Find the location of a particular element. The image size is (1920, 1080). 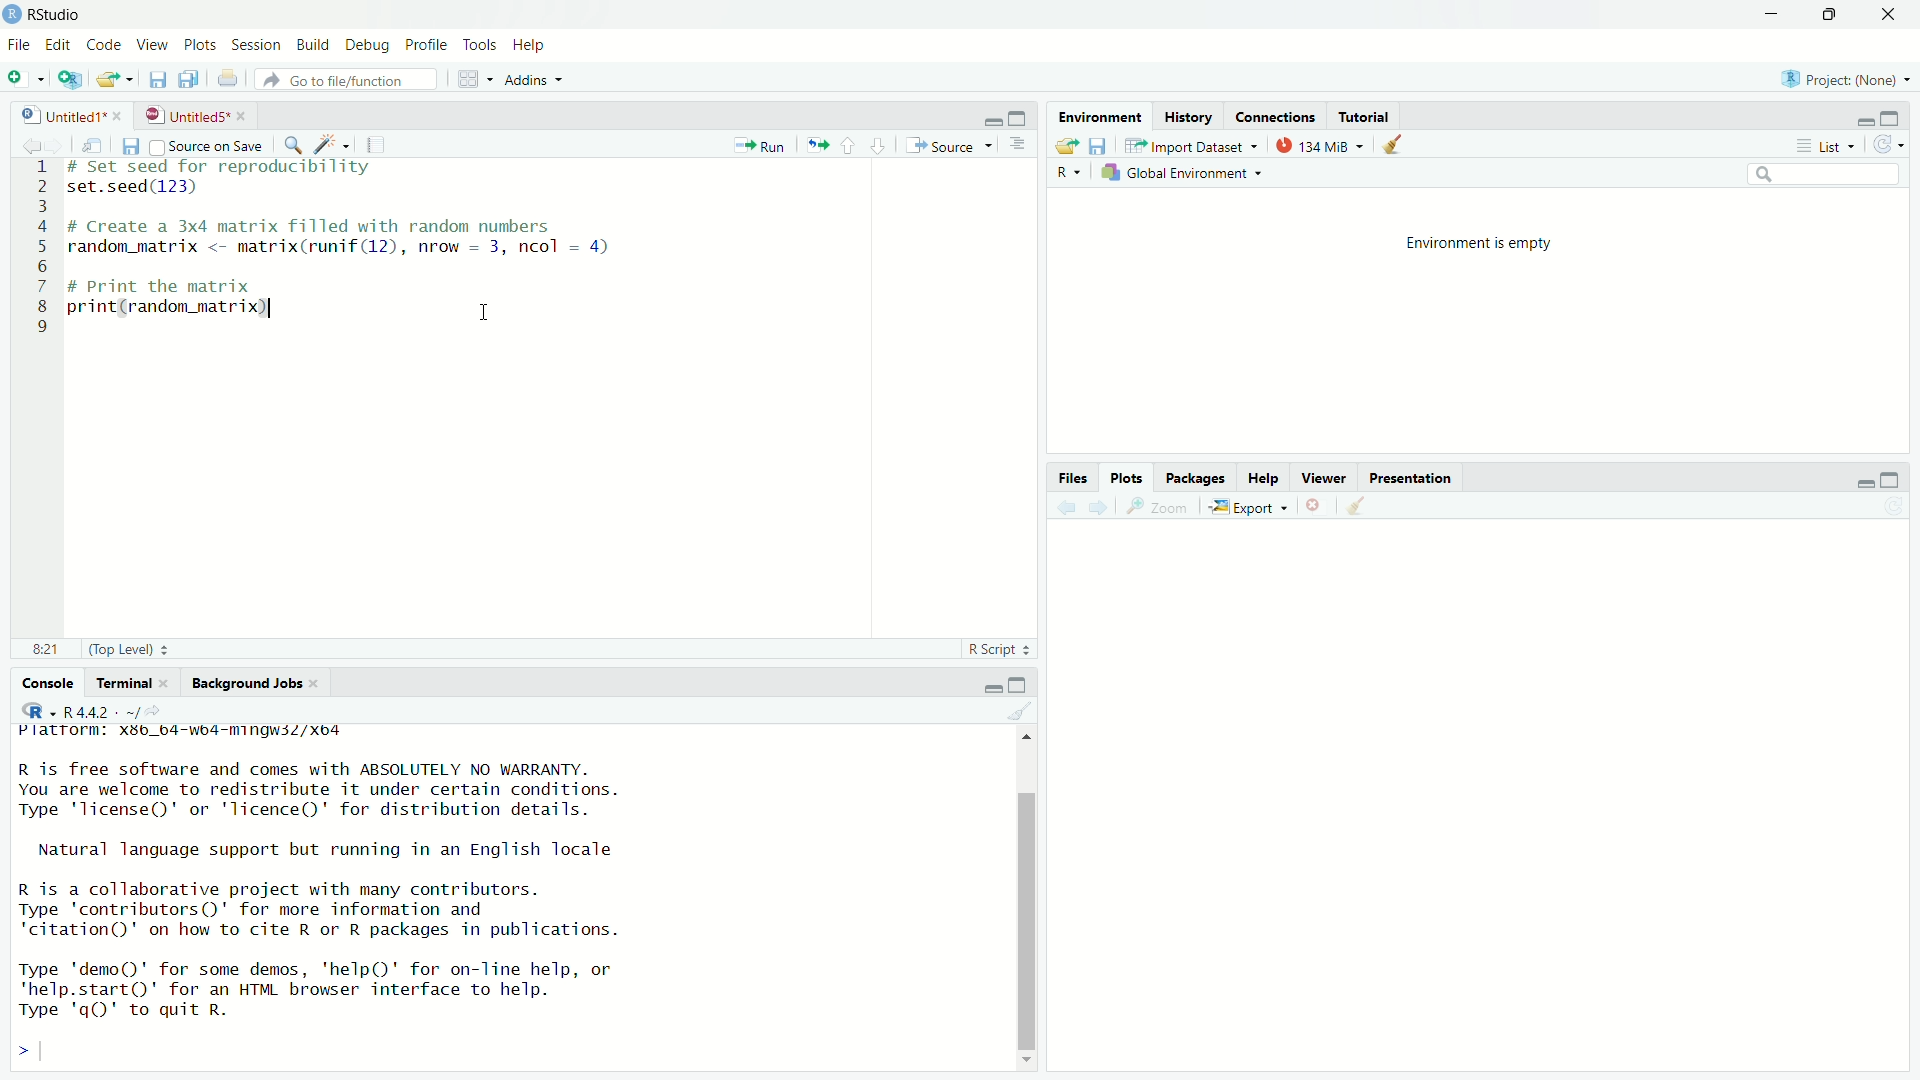

options is located at coordinates (1017, 147).